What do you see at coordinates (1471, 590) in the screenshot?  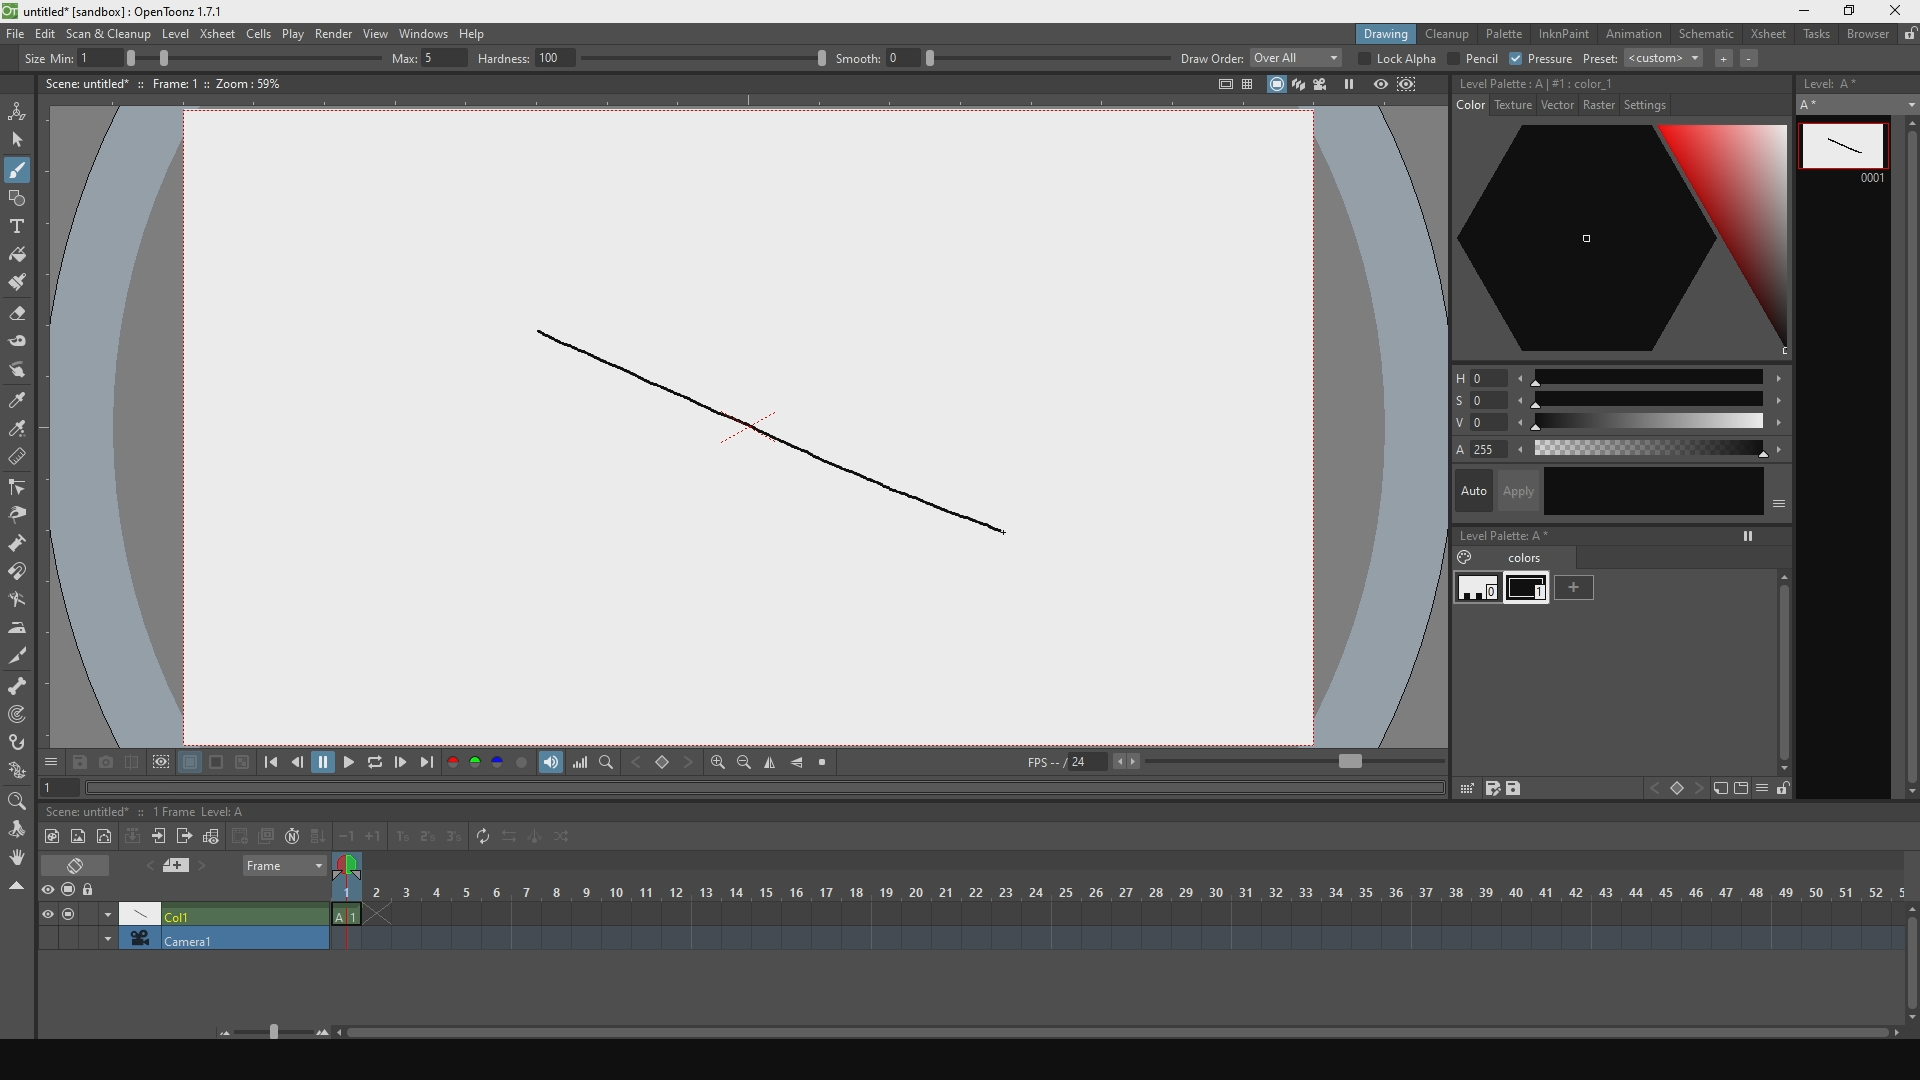 I see `white` at bounding box center [1471, 590].